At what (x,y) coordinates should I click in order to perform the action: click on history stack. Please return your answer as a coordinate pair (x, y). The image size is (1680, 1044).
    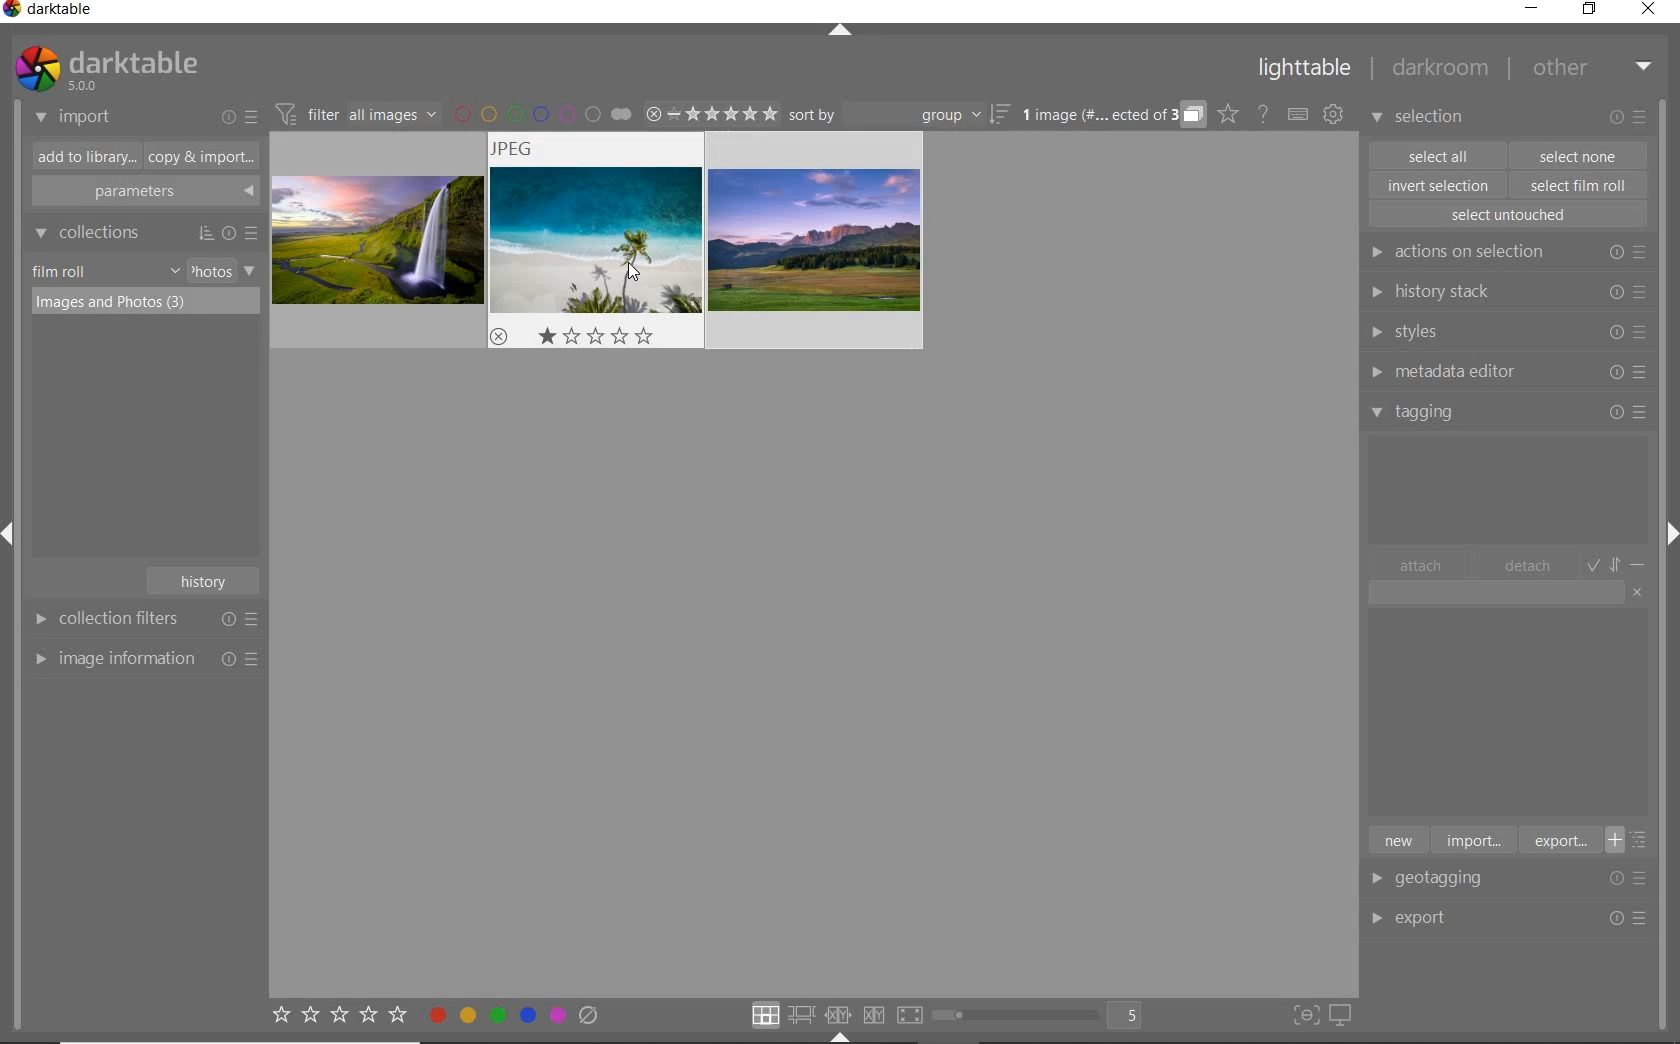
    Looking at the image, I should click on (1505, 291).